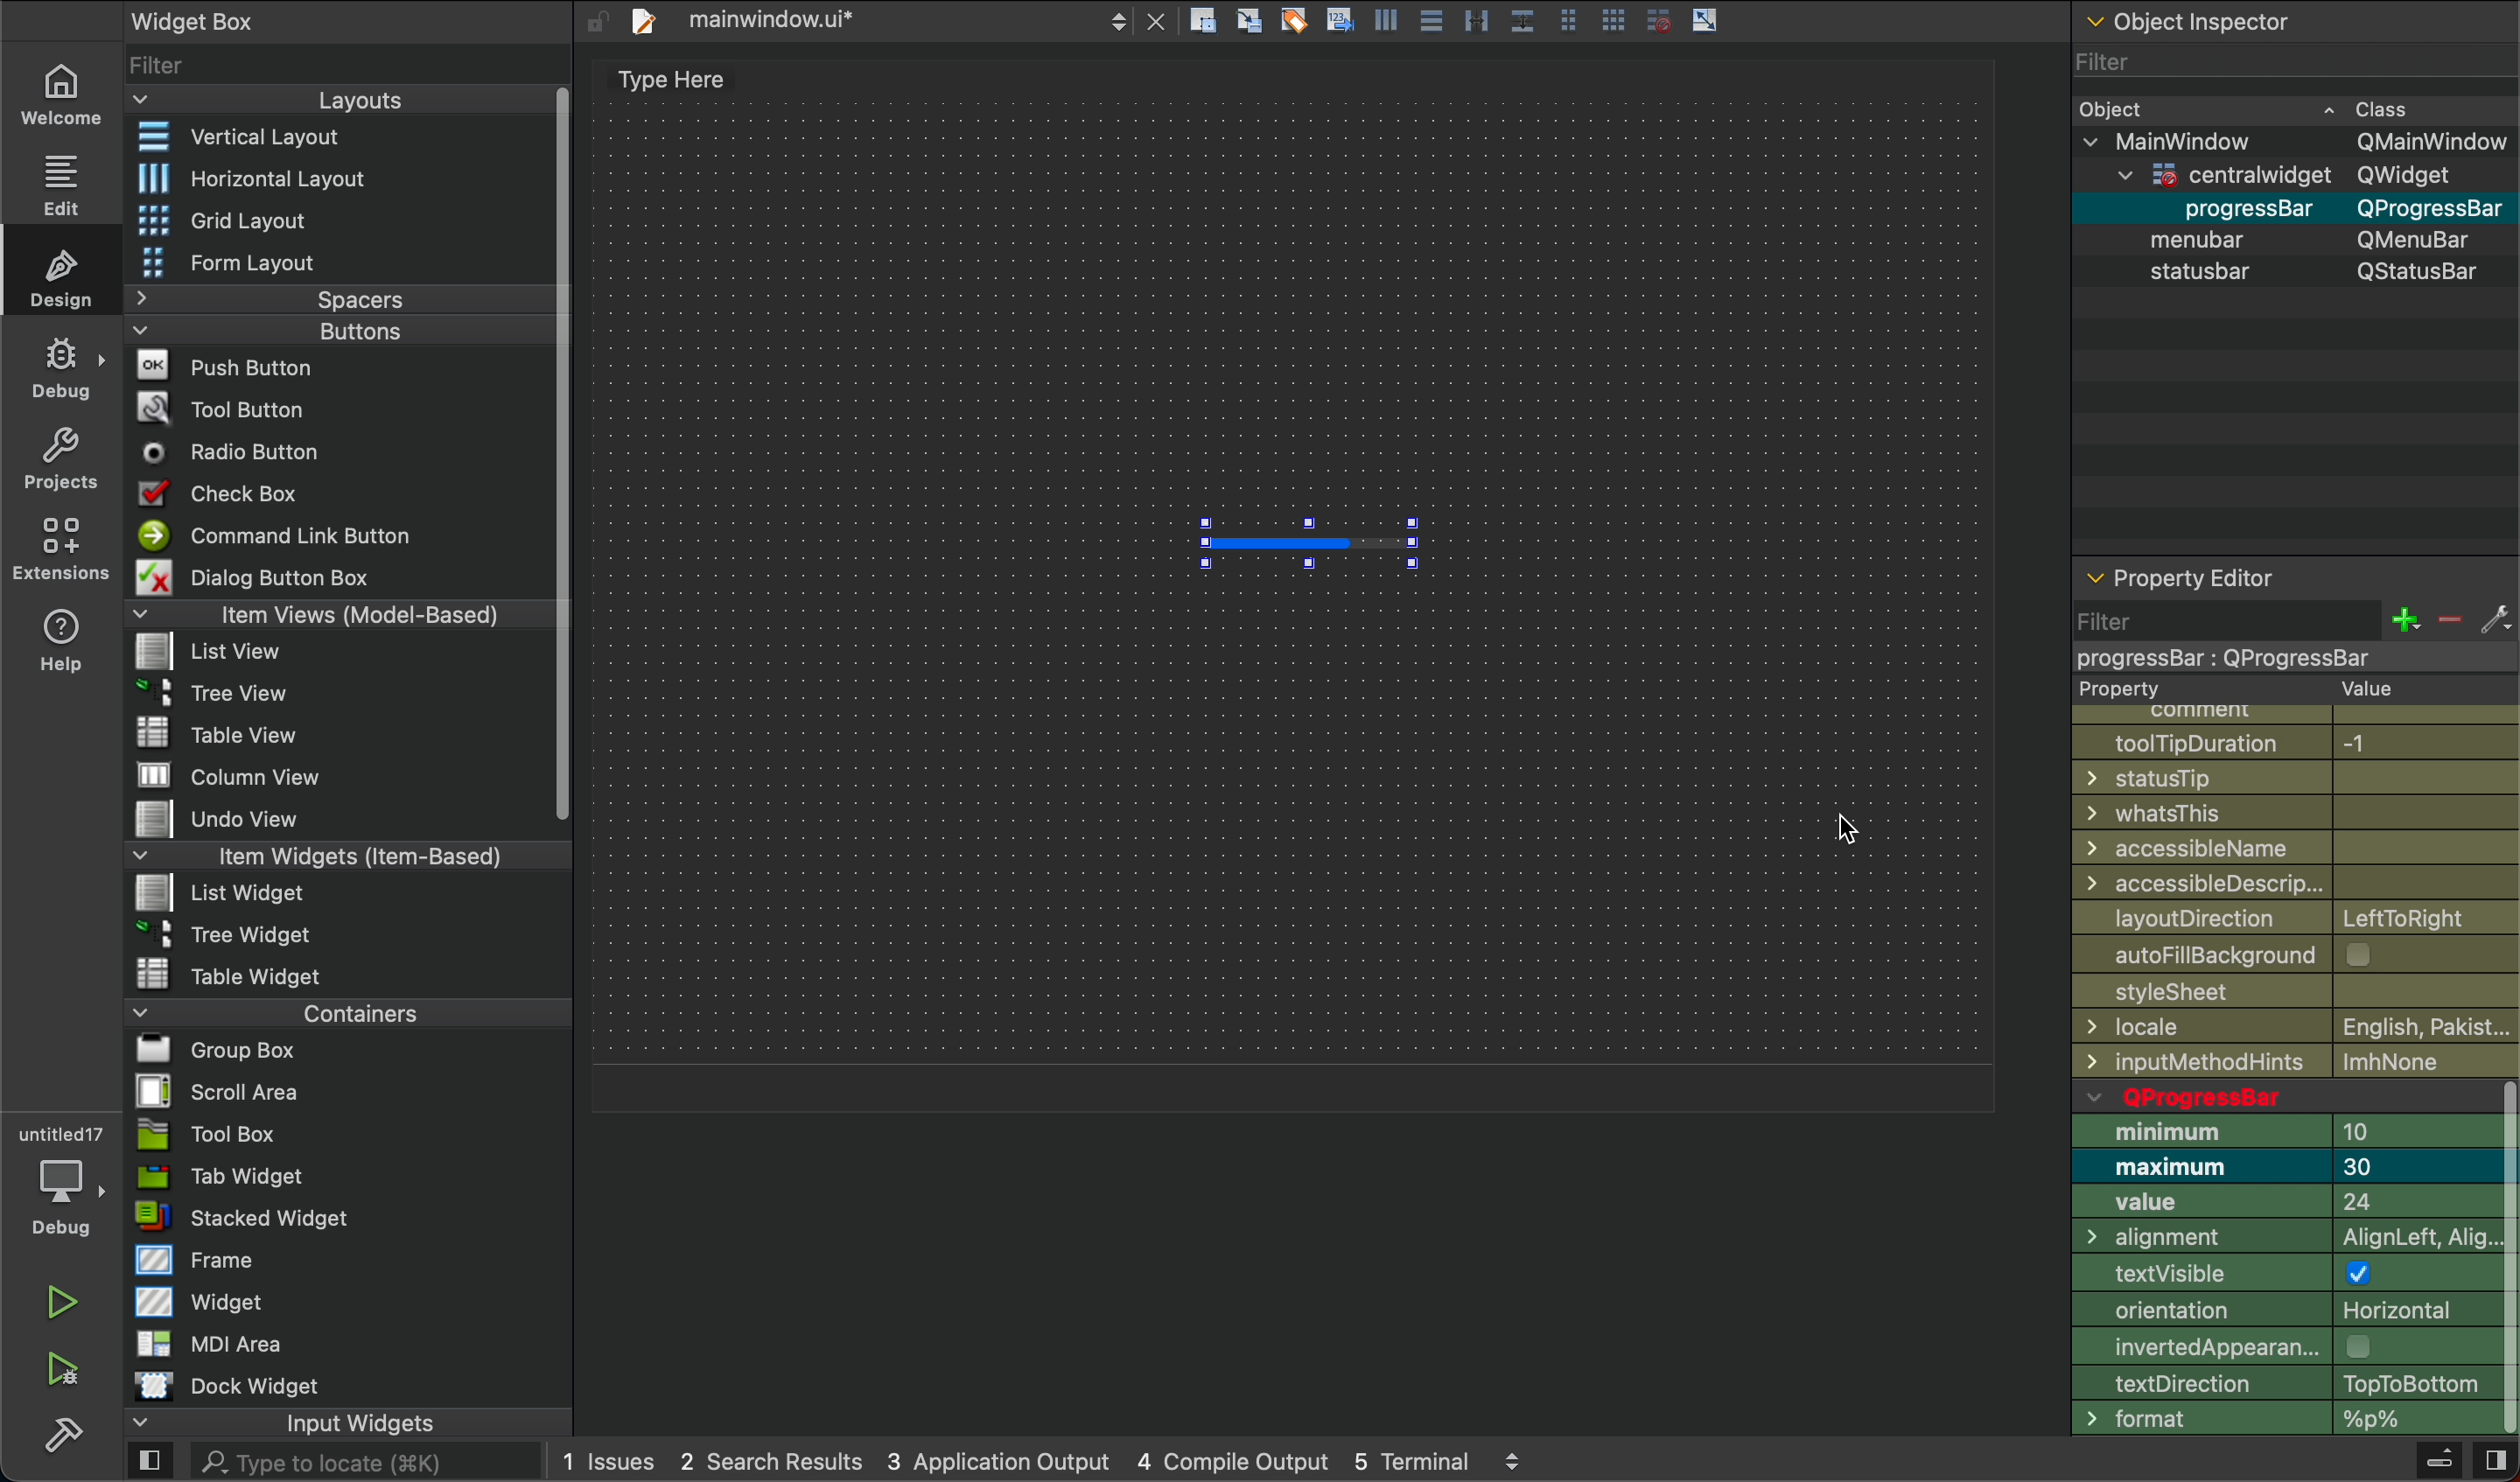 Image resolution: width=2520 pixels, height=1482 pixels. I want to click on Tool Box, so click(207, 1134).